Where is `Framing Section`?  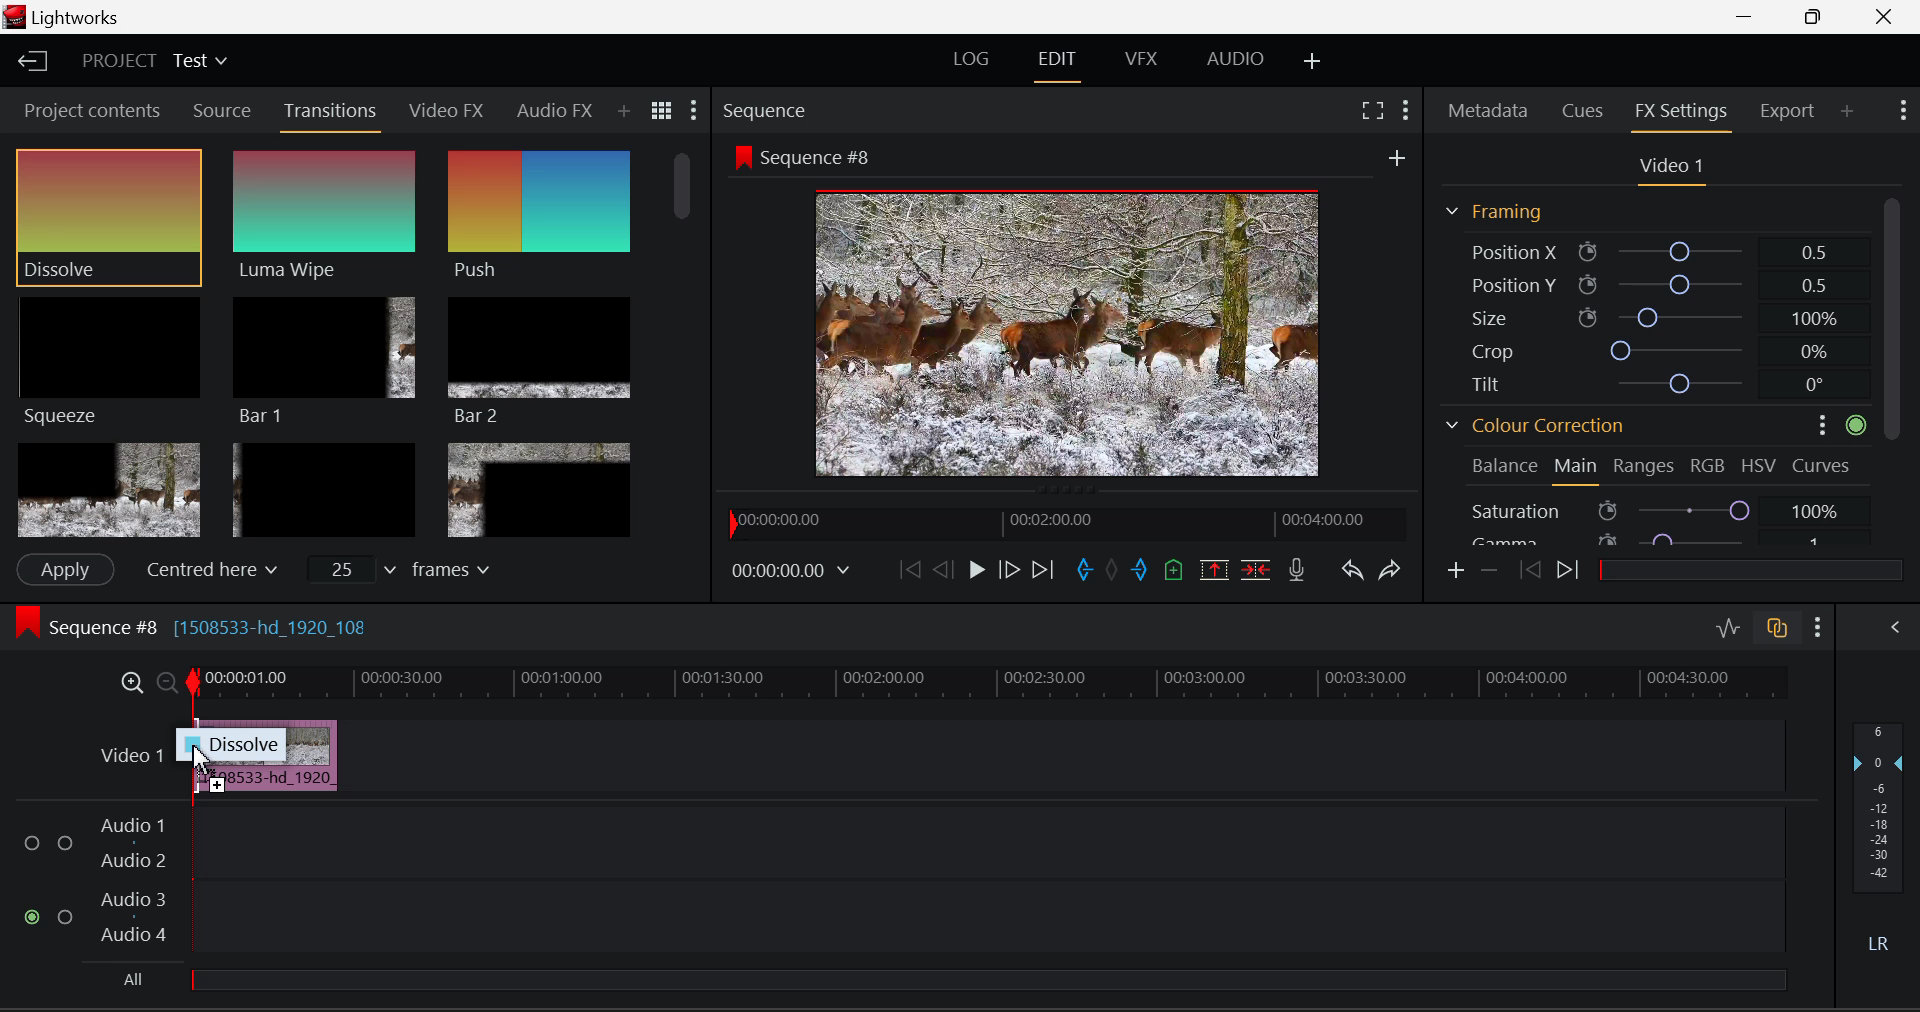 Framing Section is located at coordinates (1495, 213).